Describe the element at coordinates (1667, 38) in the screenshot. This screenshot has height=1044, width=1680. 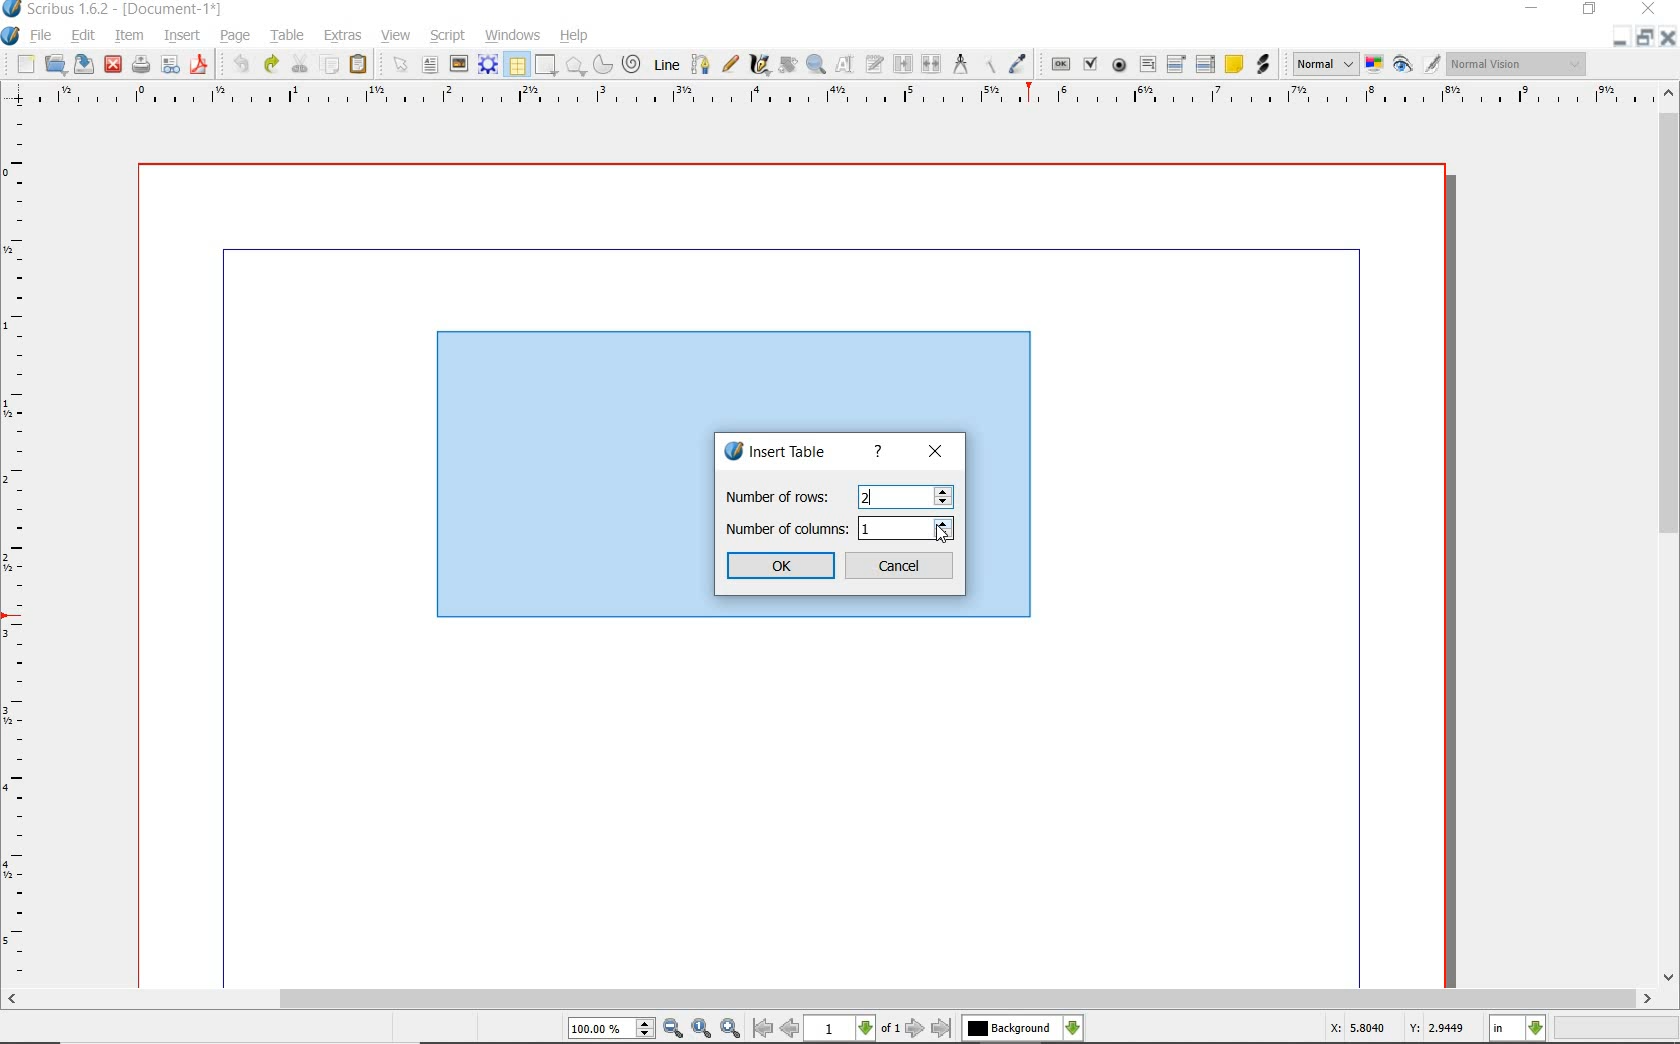
I see `close` at that location.